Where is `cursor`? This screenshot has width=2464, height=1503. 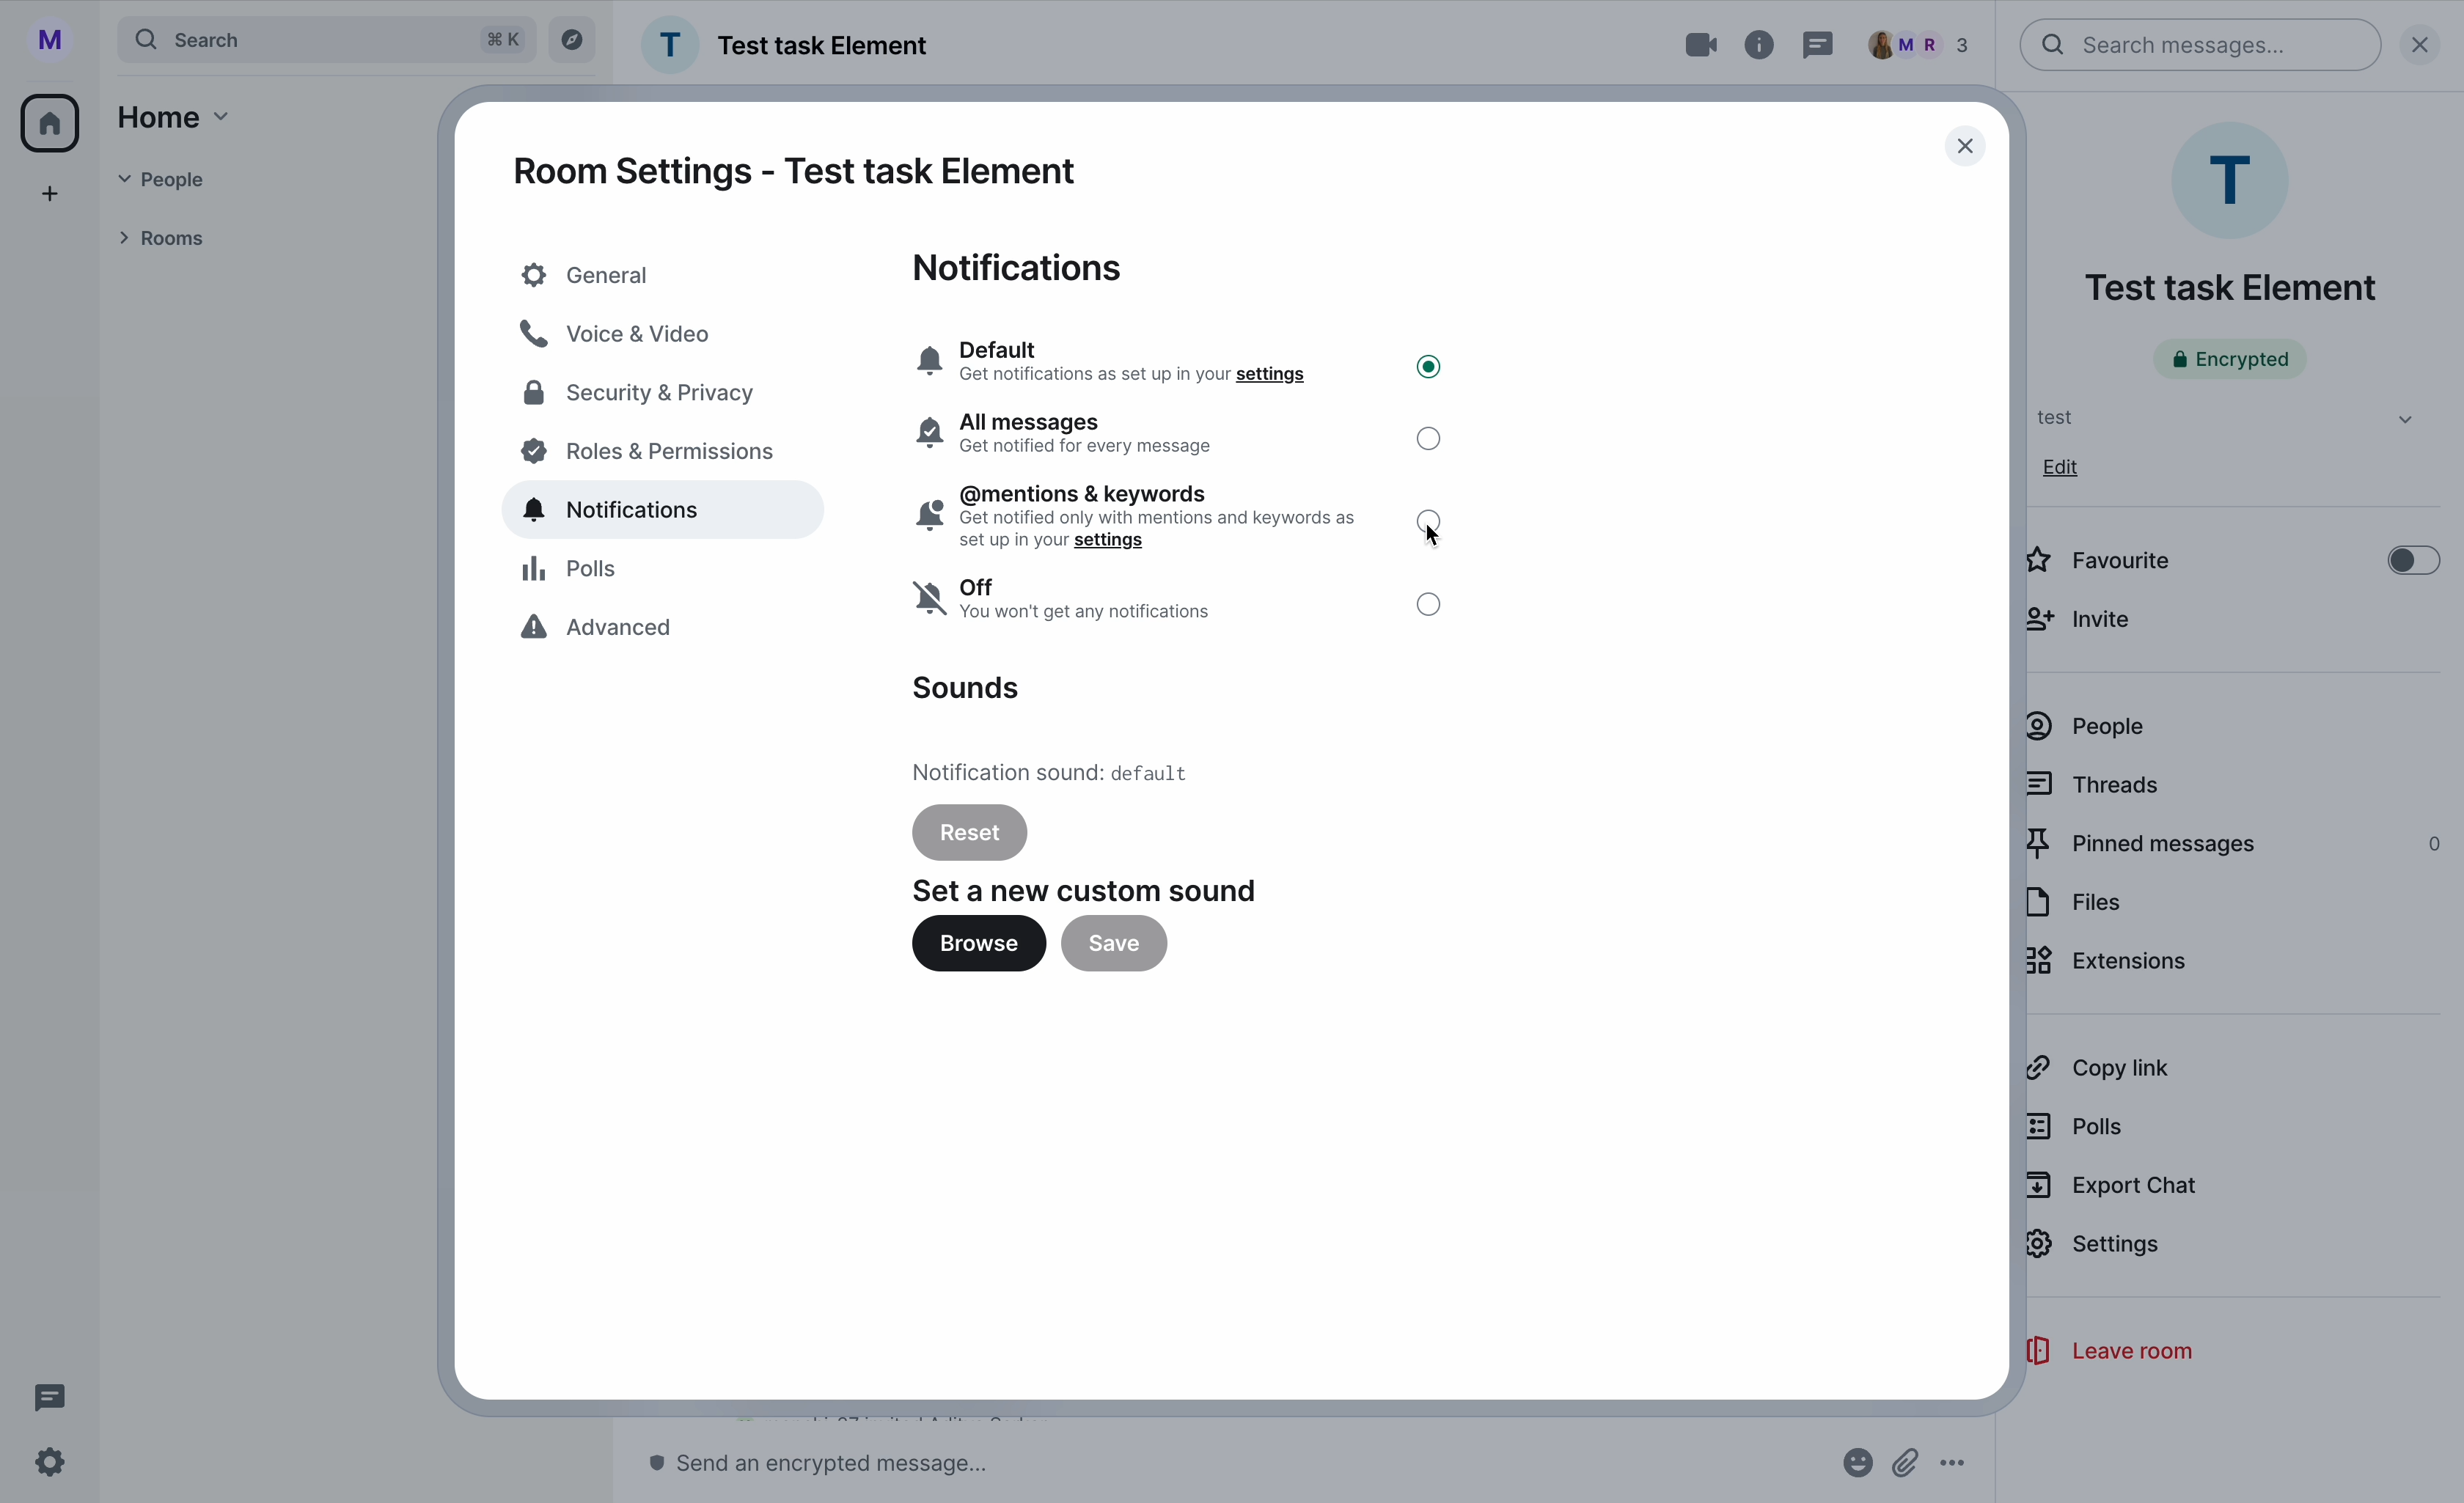 cursor is located at coordinates (1438, 541).